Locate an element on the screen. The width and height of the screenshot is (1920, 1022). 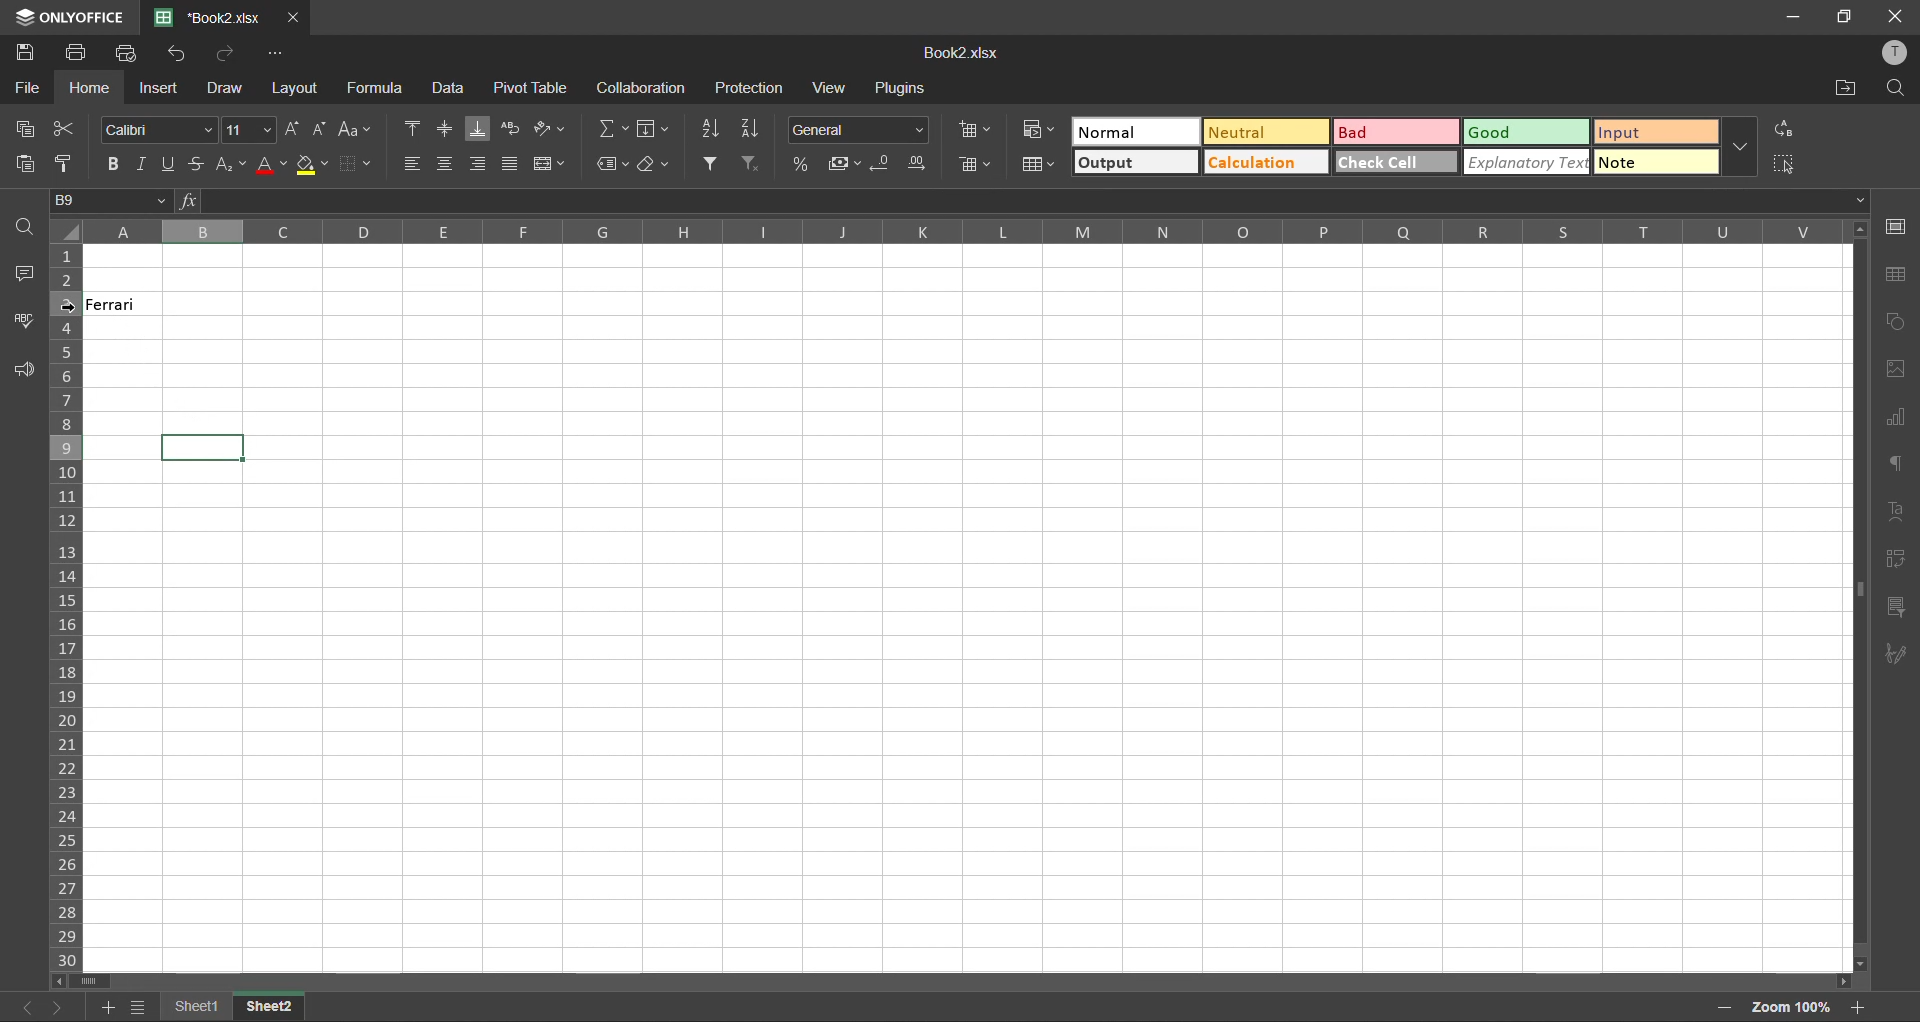
previous is located at coordinates (23, 1006).